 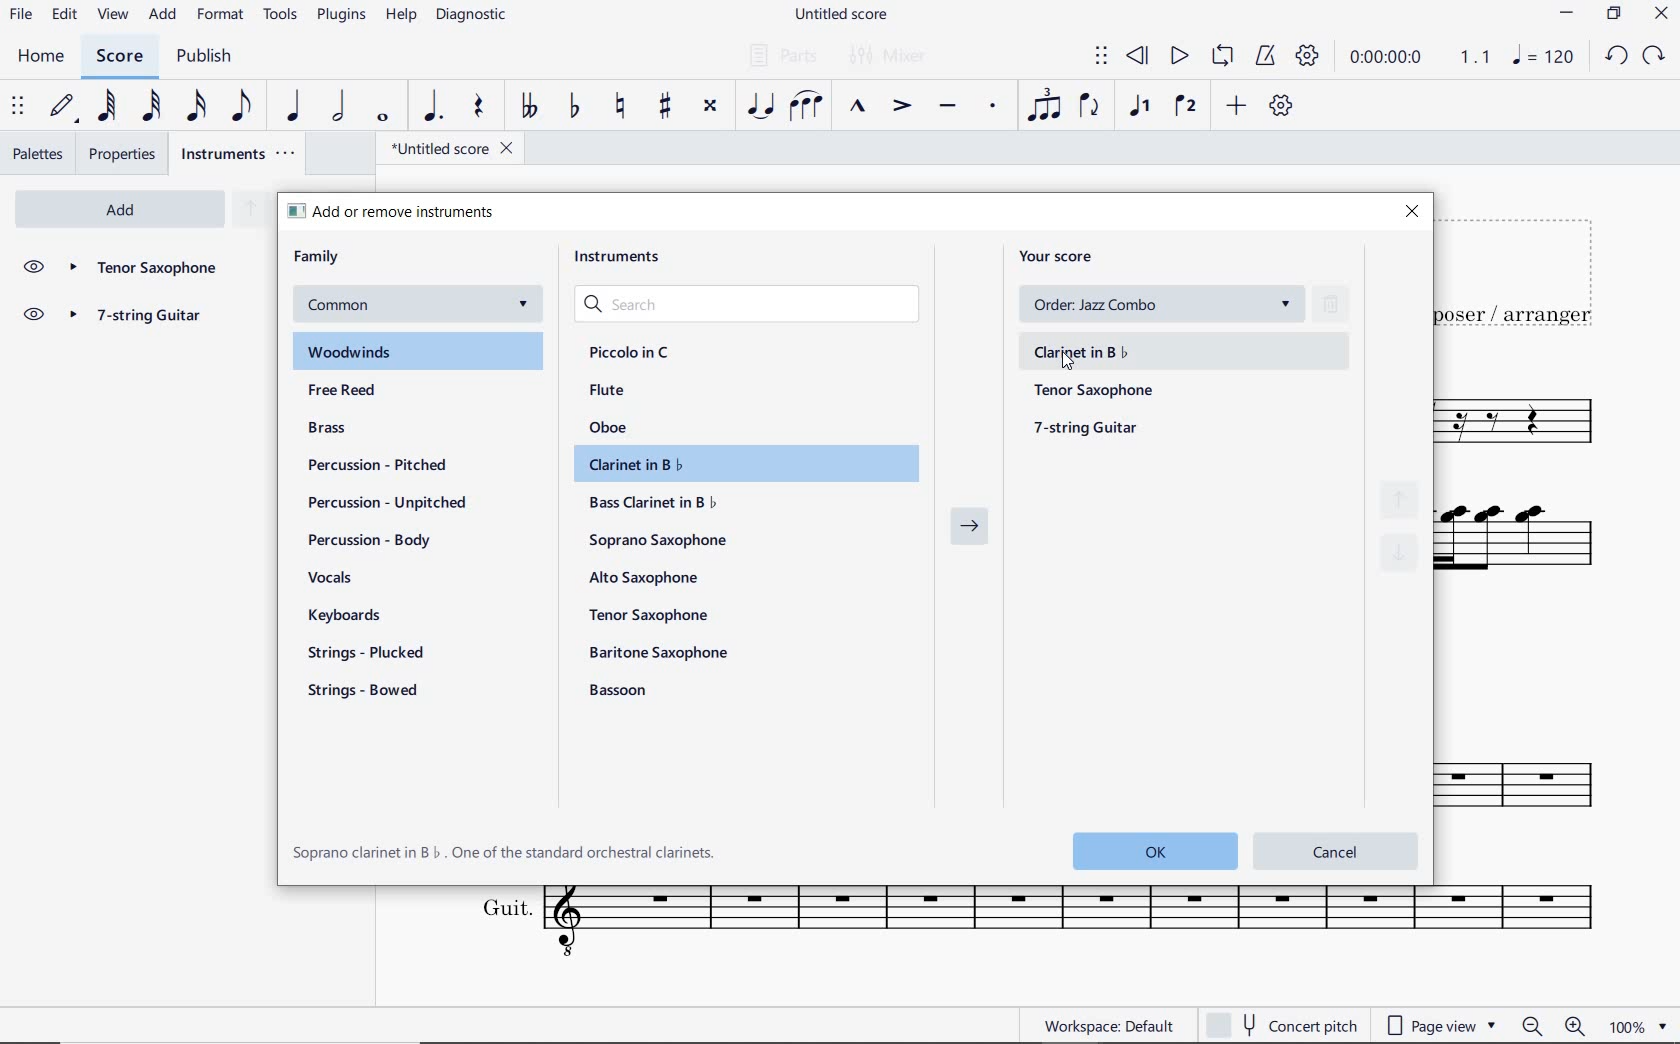 I want to click on zoom factor, so click(x=1642, y=1027).